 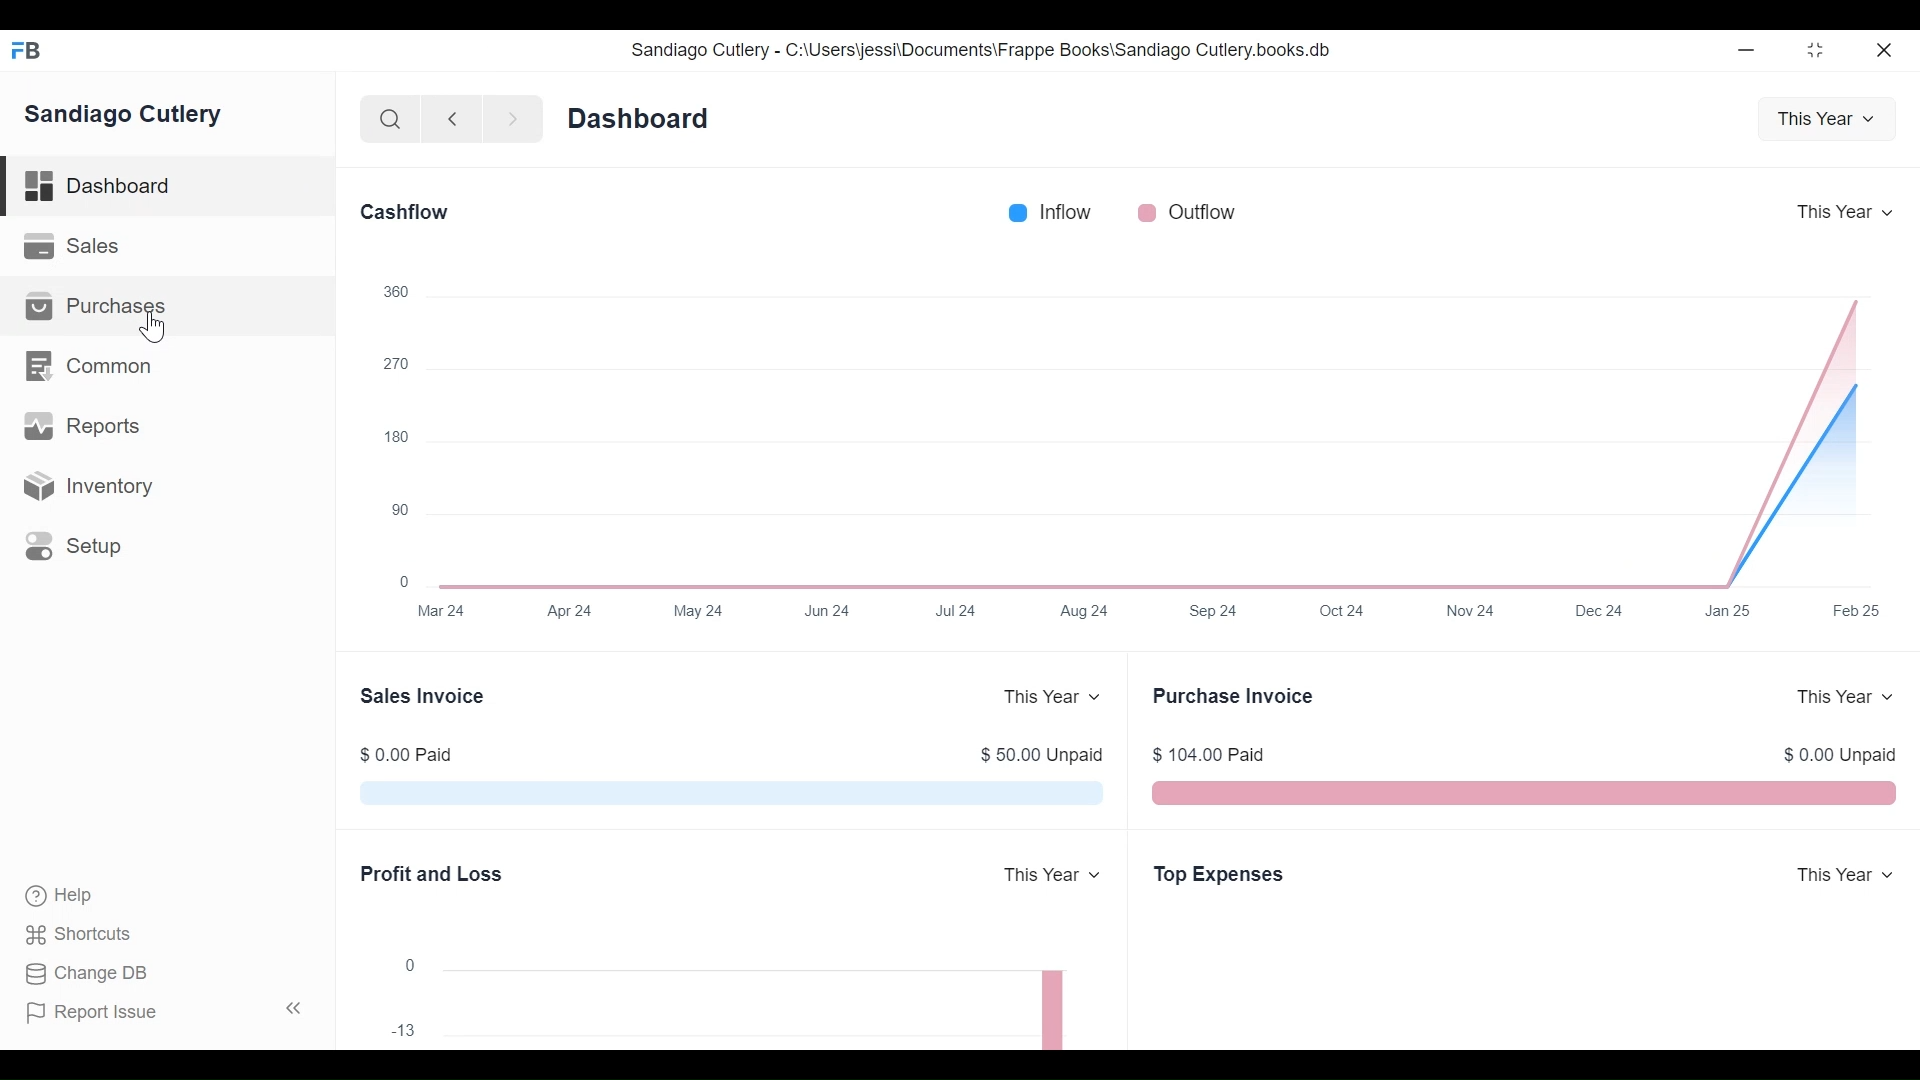 I want to click on Minimize, so click(x=1742, y=51).